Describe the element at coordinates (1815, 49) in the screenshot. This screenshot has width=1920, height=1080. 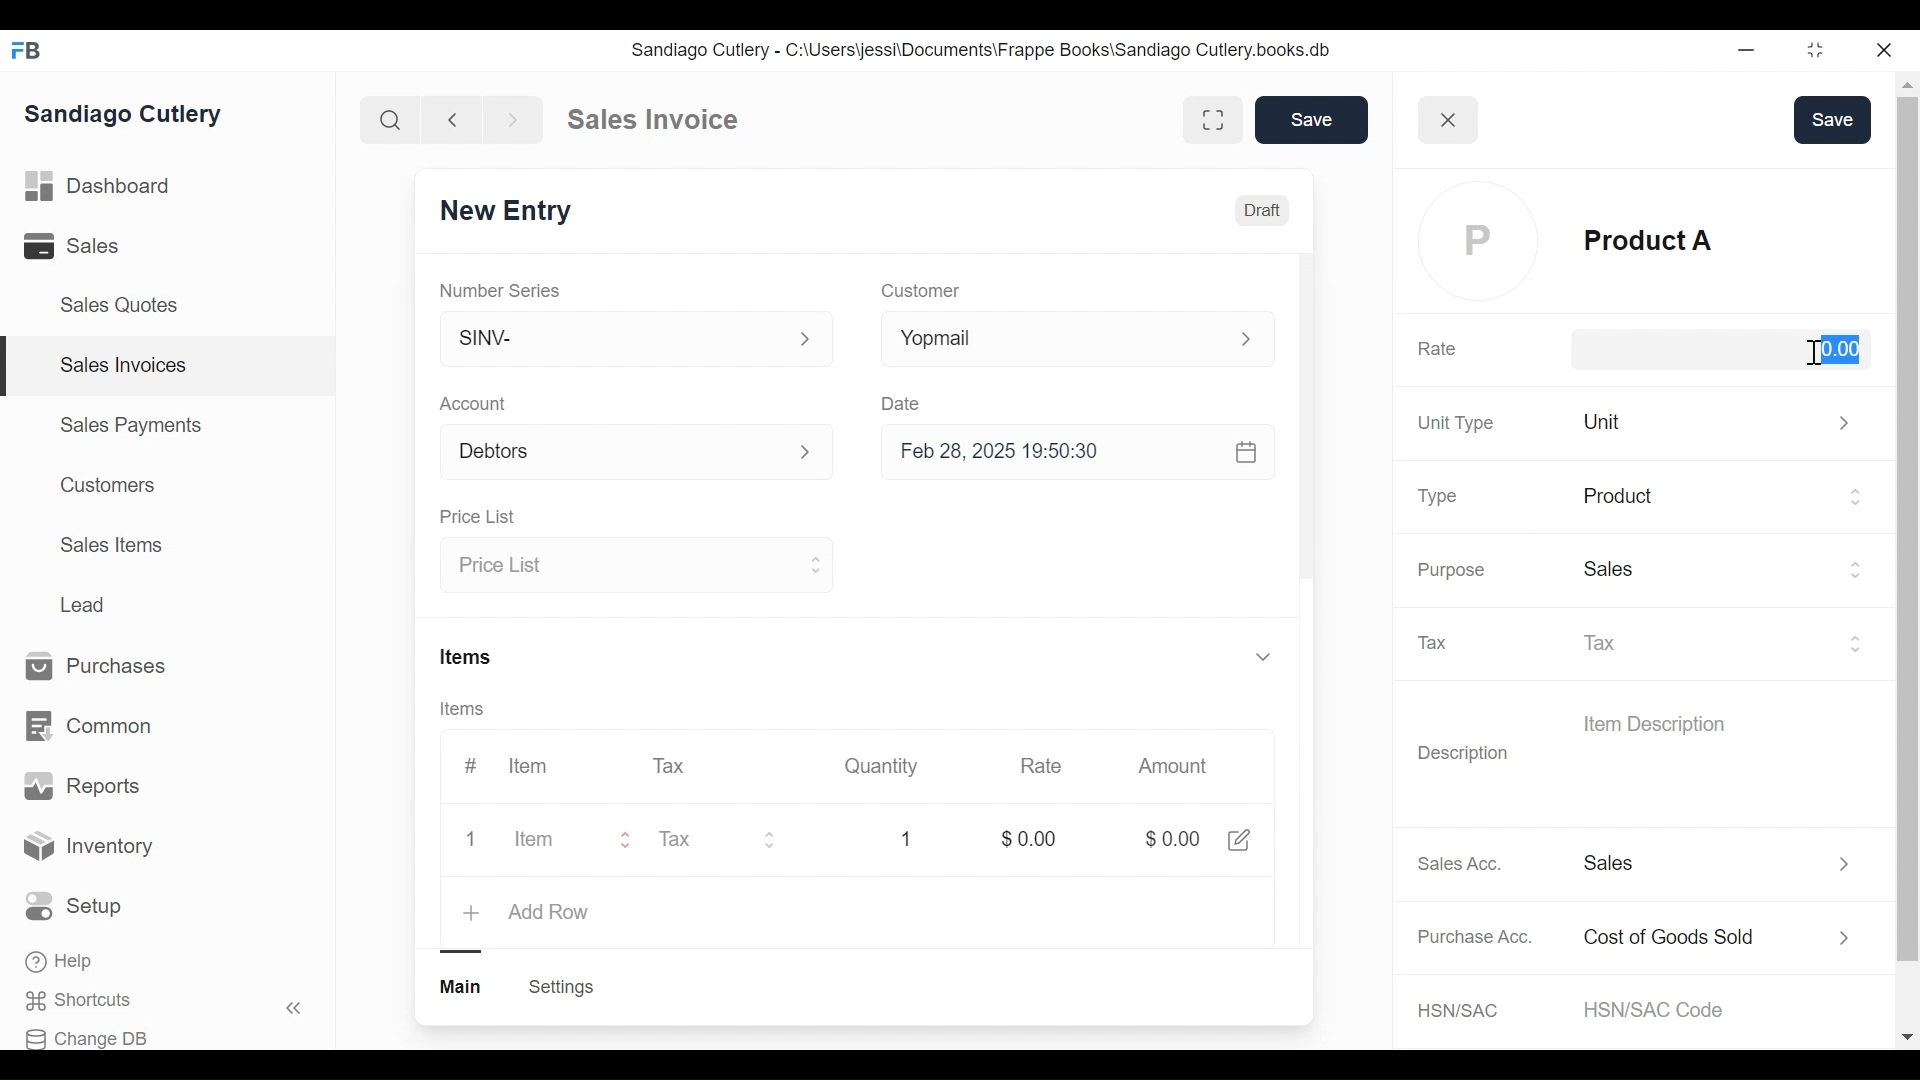
I see `restore` at that location.